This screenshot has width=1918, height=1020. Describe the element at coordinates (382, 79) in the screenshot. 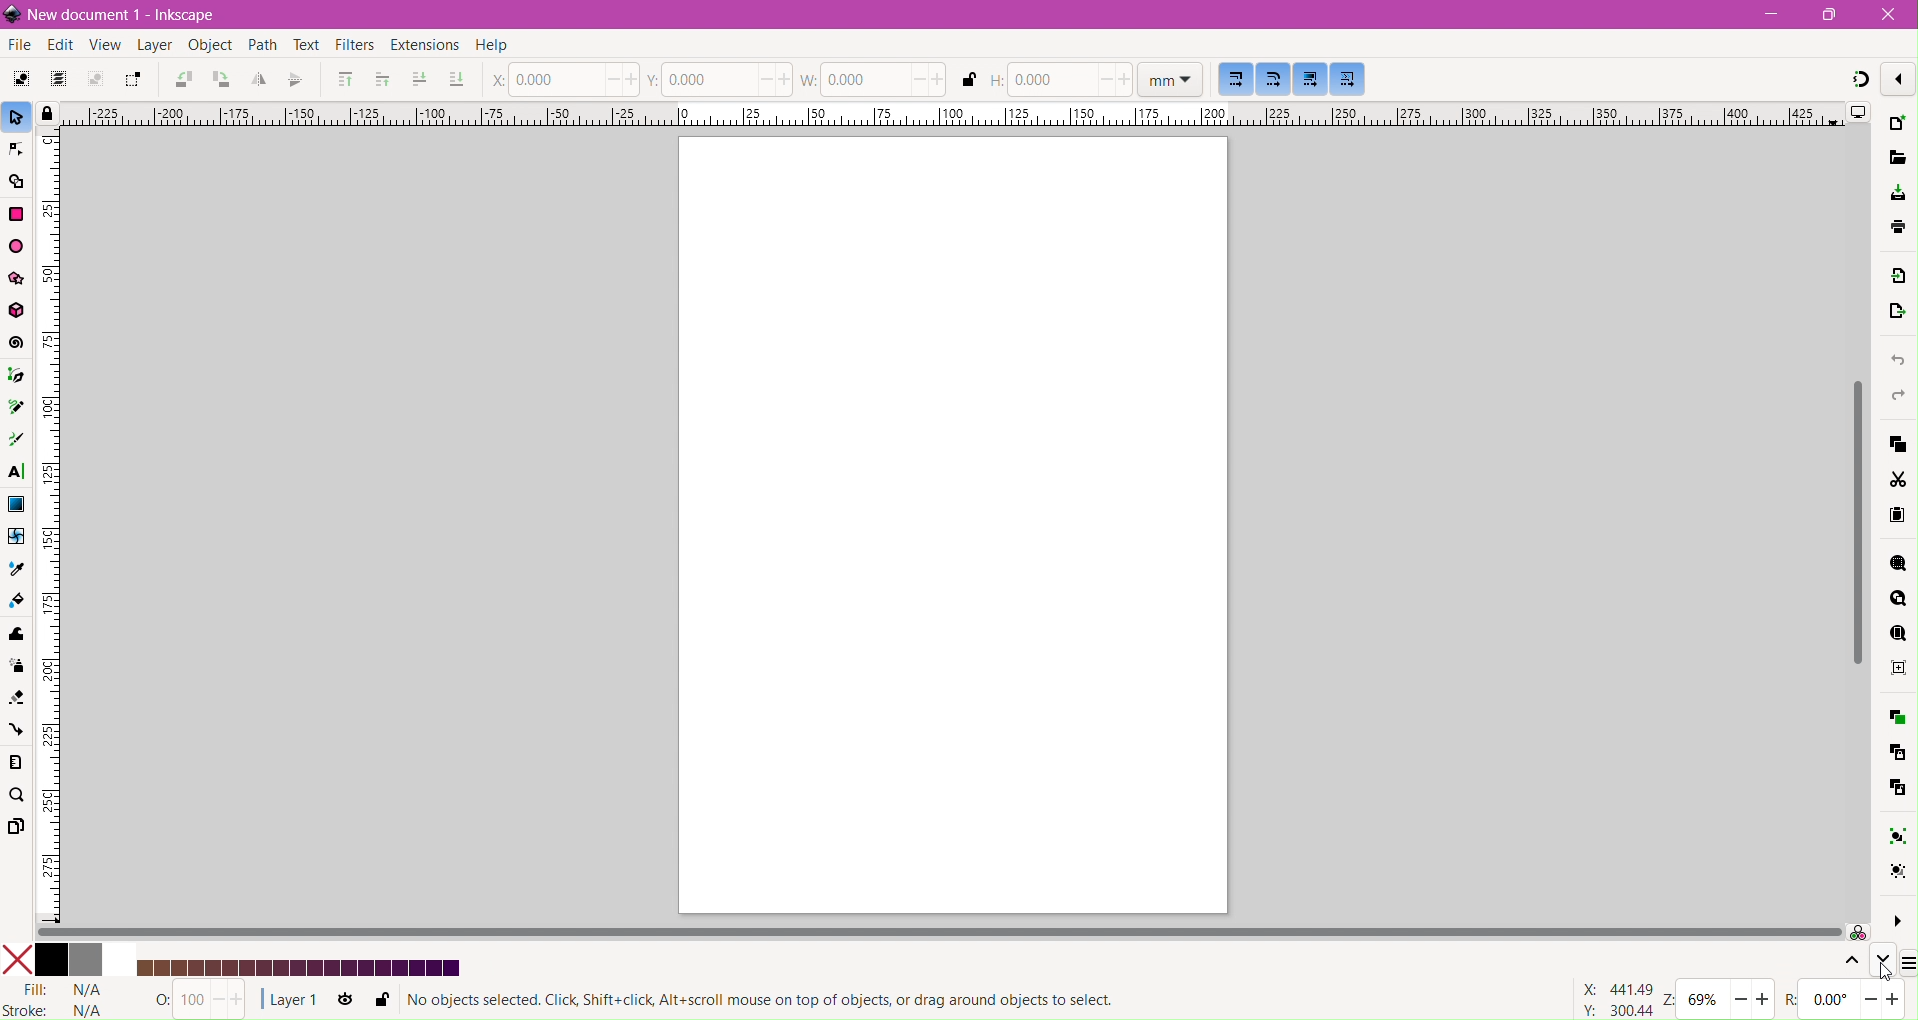

I see `Riase` at that location.